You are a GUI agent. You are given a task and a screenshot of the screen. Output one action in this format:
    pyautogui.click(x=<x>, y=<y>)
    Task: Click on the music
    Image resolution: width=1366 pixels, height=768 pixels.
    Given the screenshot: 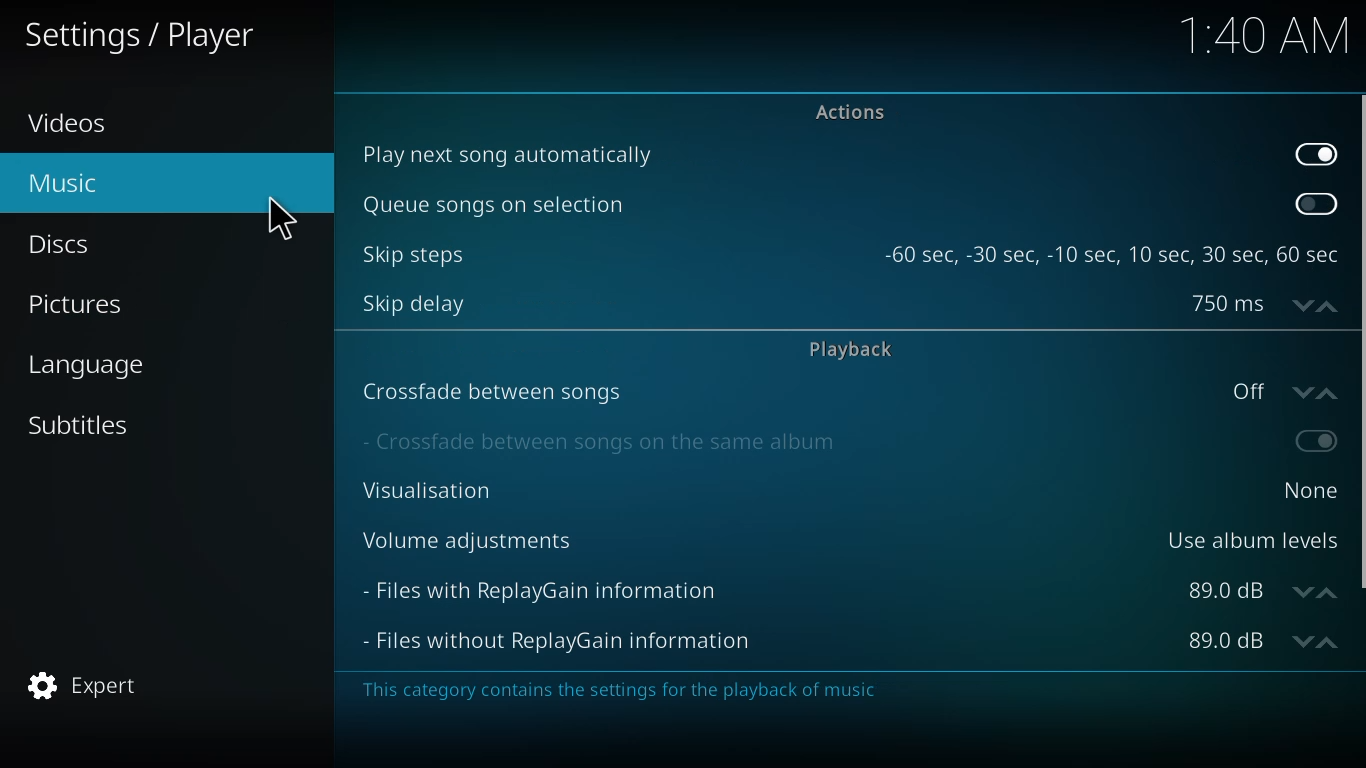 What is the action you would take?
    pyautogui.click(x=61, y=180)
    